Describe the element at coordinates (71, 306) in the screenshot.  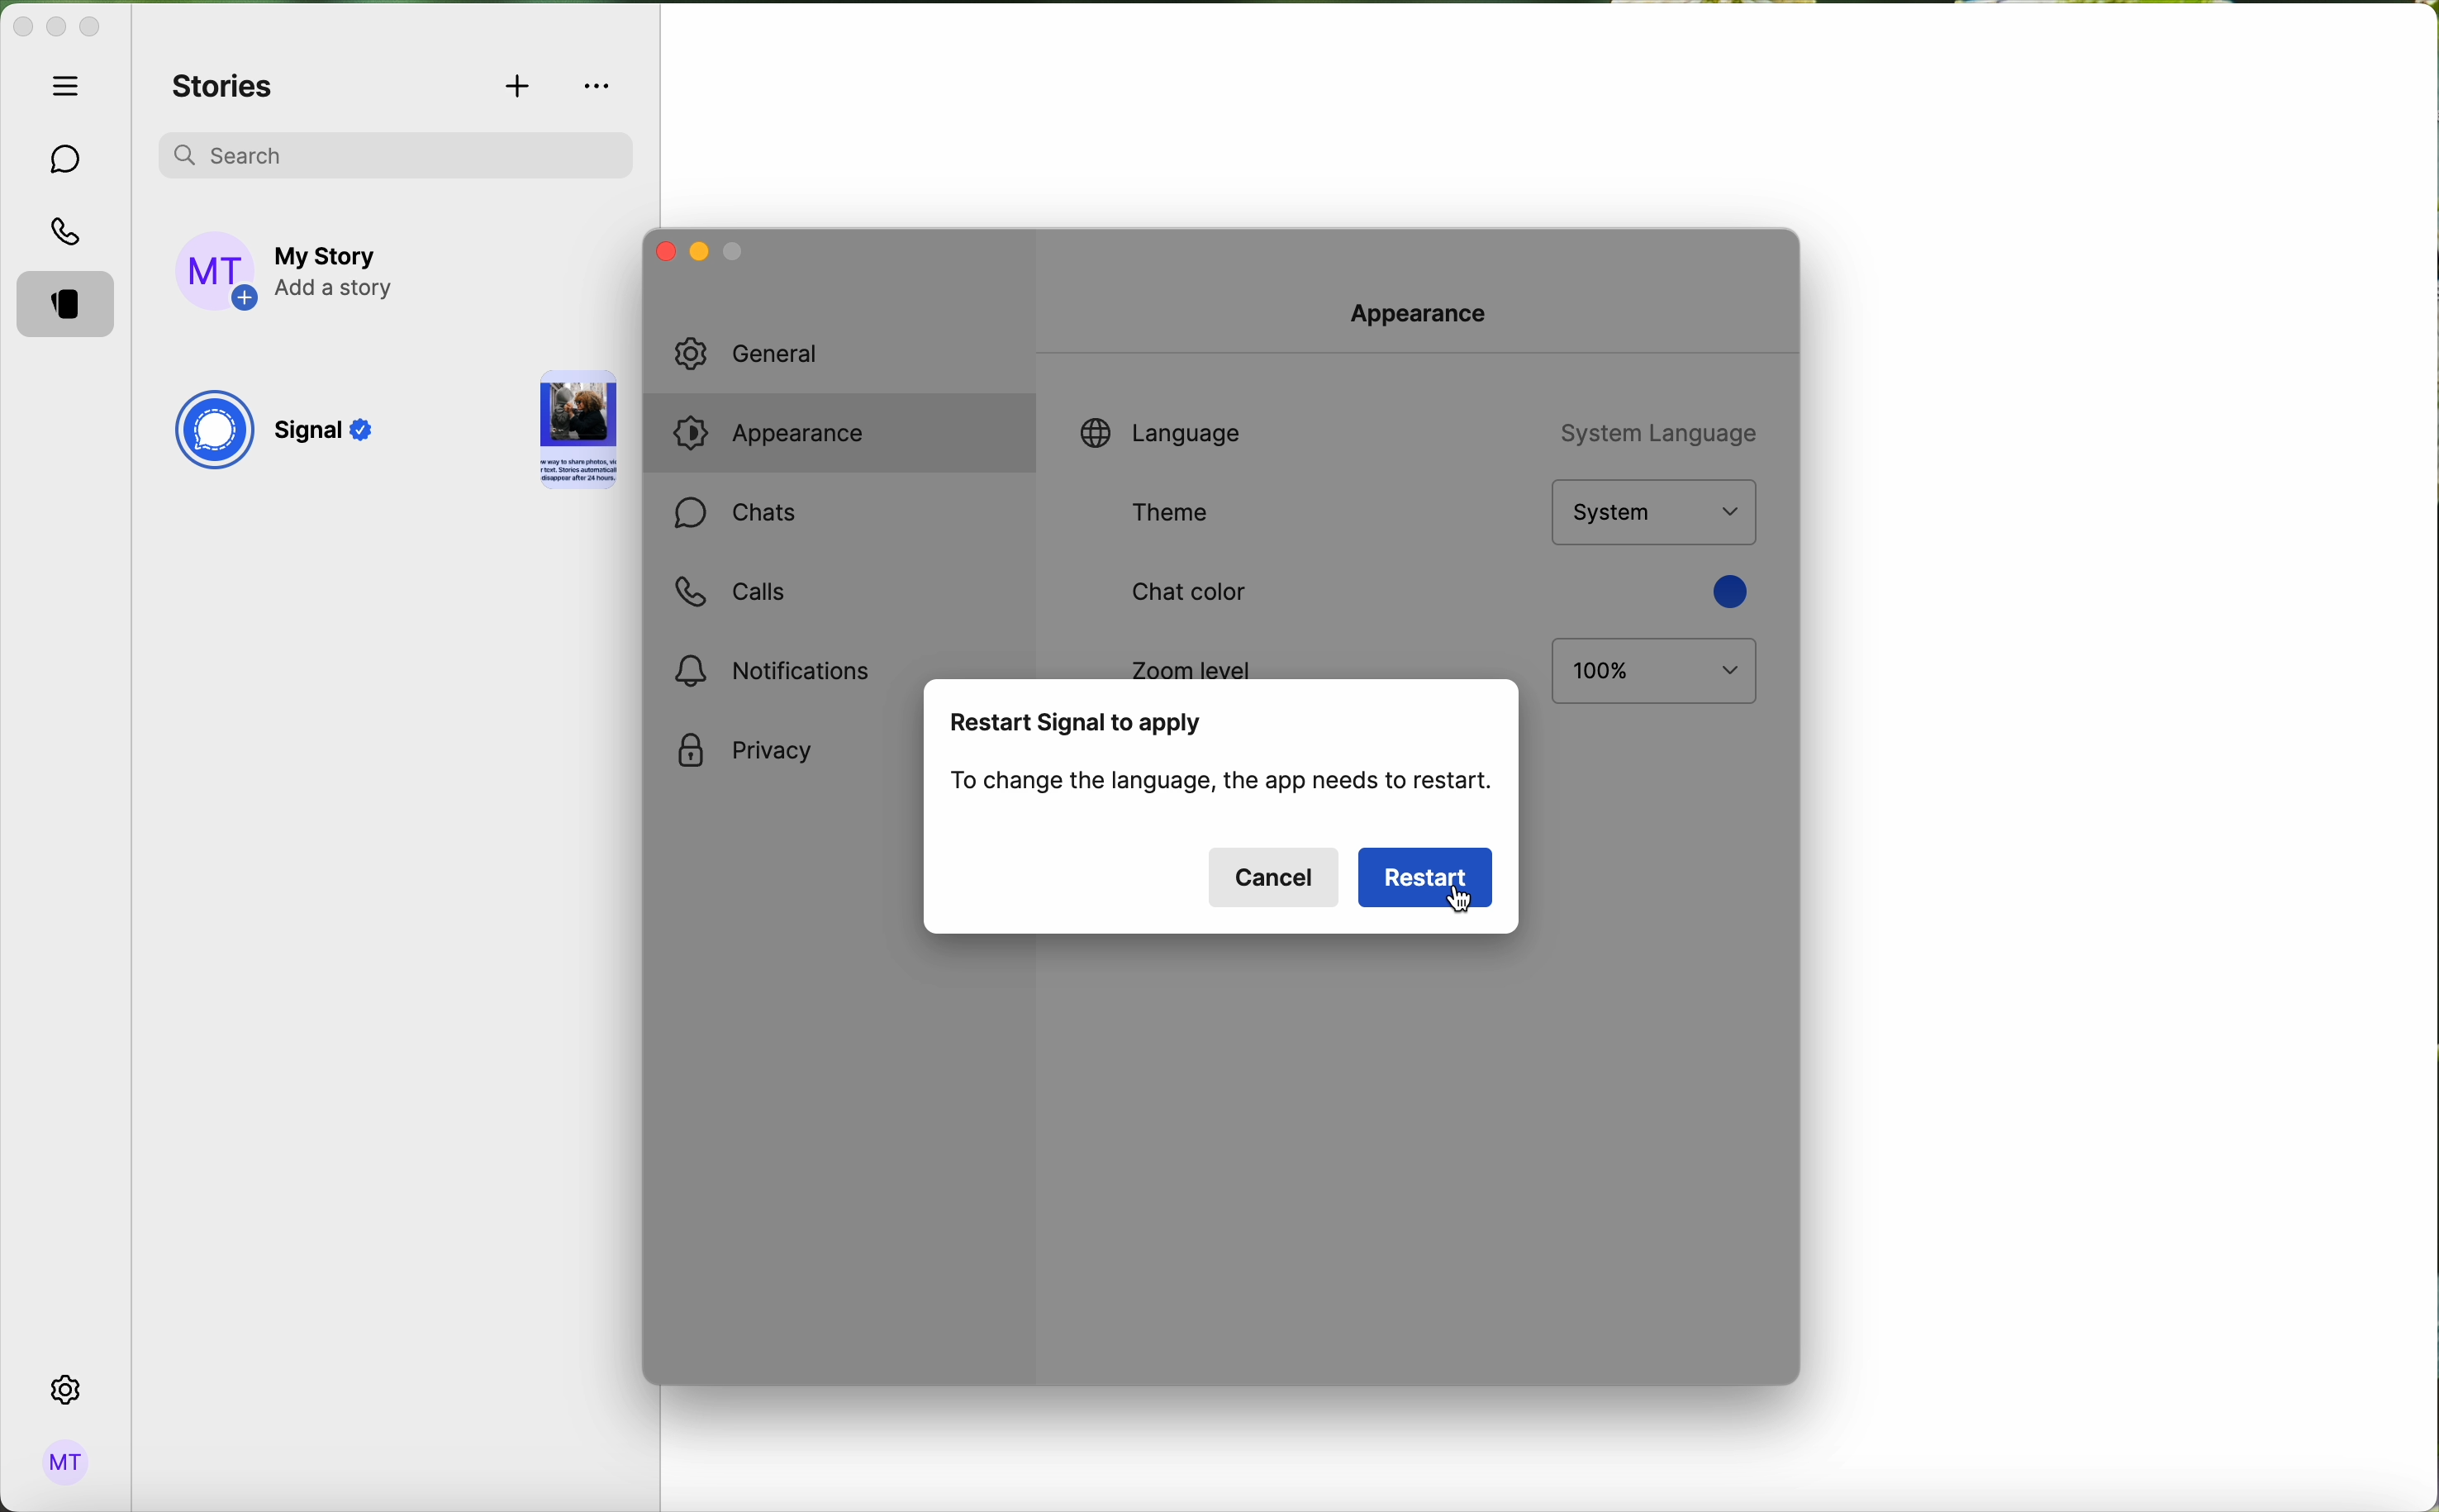
I see `stories` at that location.